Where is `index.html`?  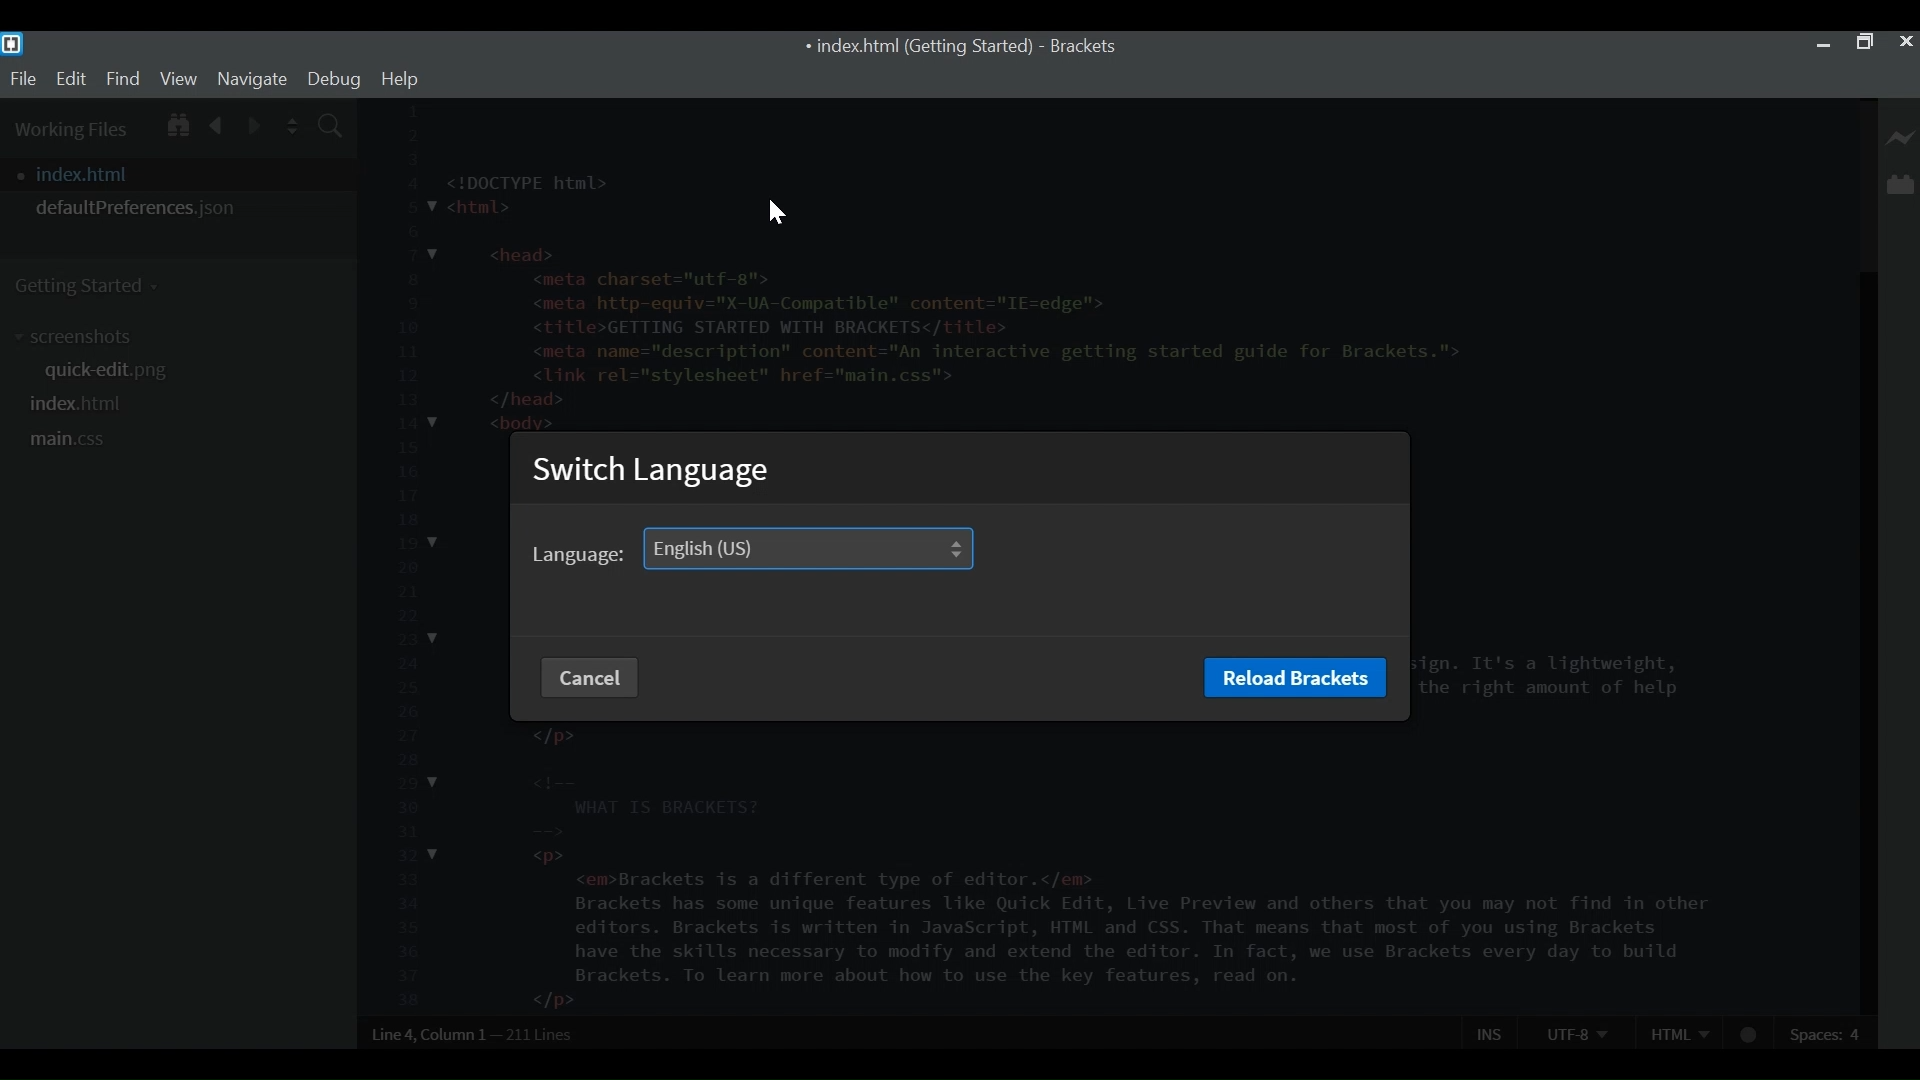
index.html is located at coordinates (184, 174).